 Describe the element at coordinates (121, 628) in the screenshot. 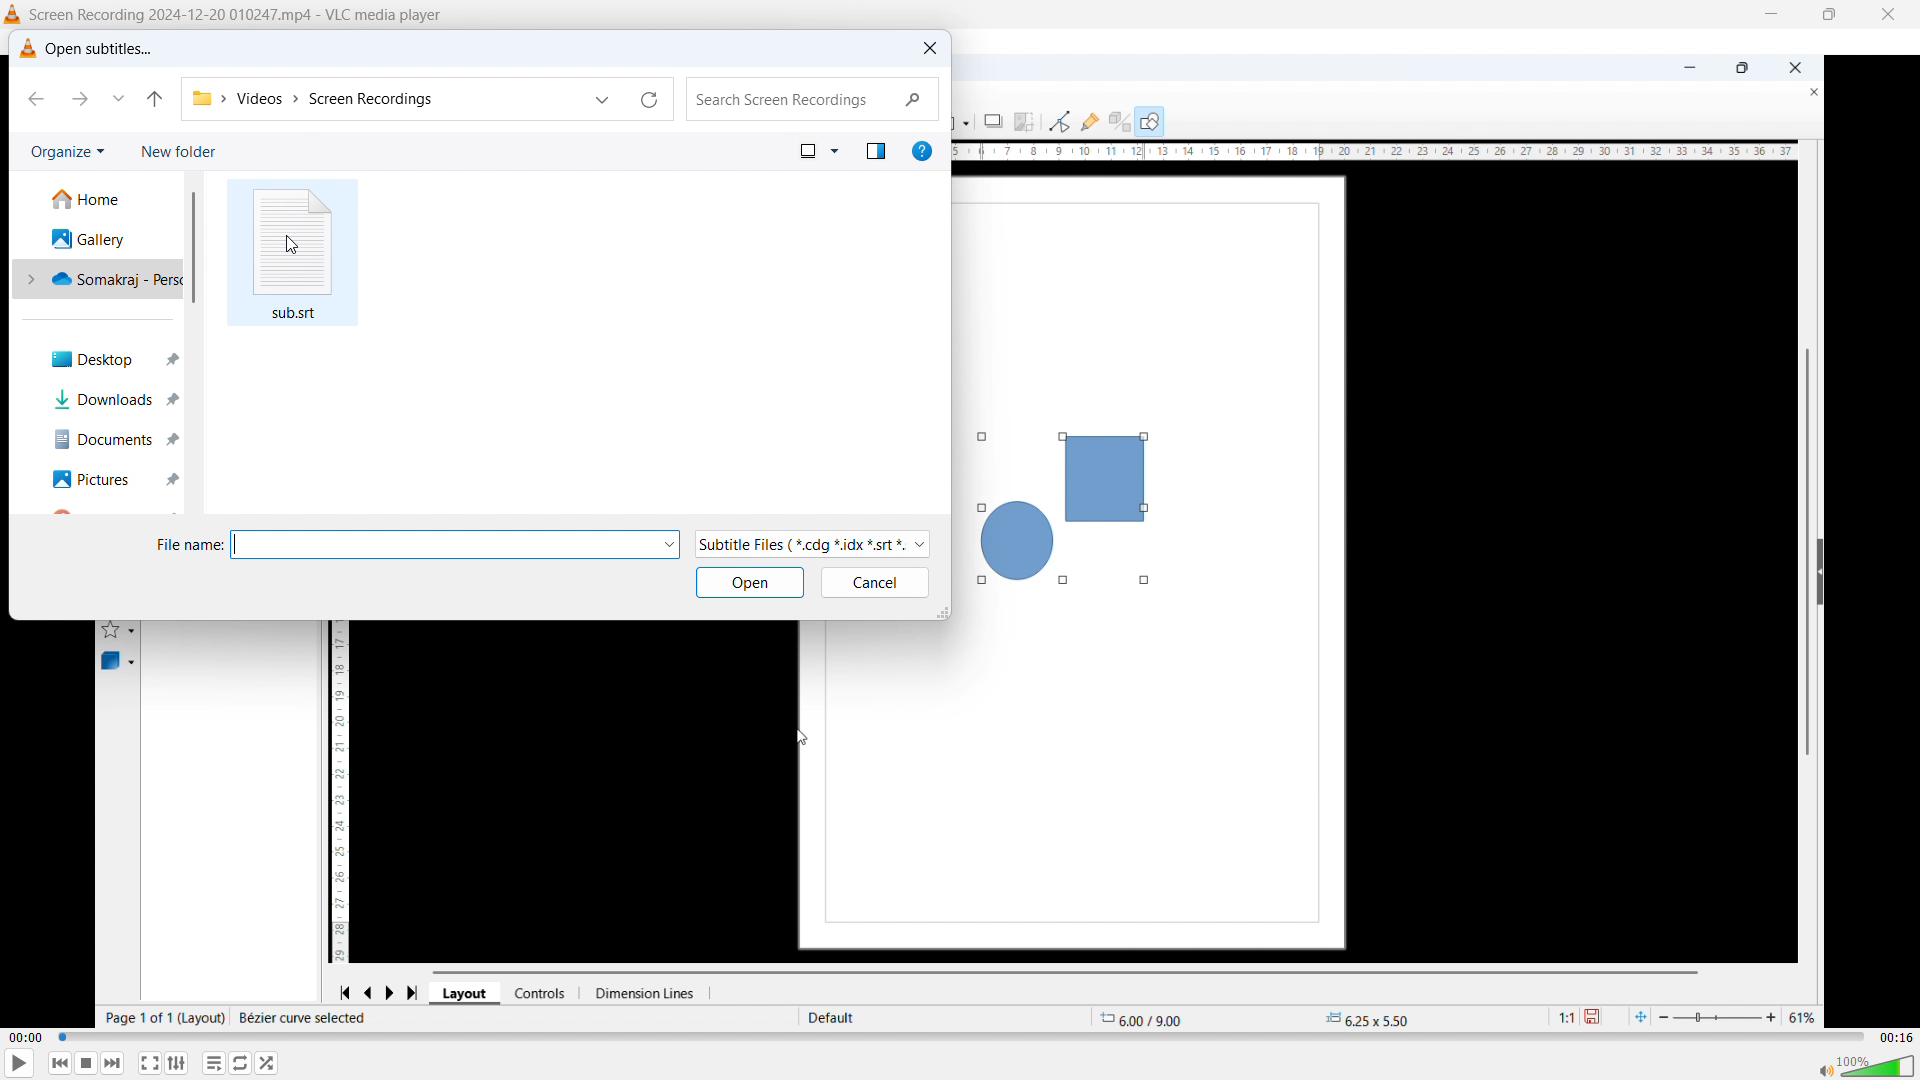

I see `star and banner` at that location.